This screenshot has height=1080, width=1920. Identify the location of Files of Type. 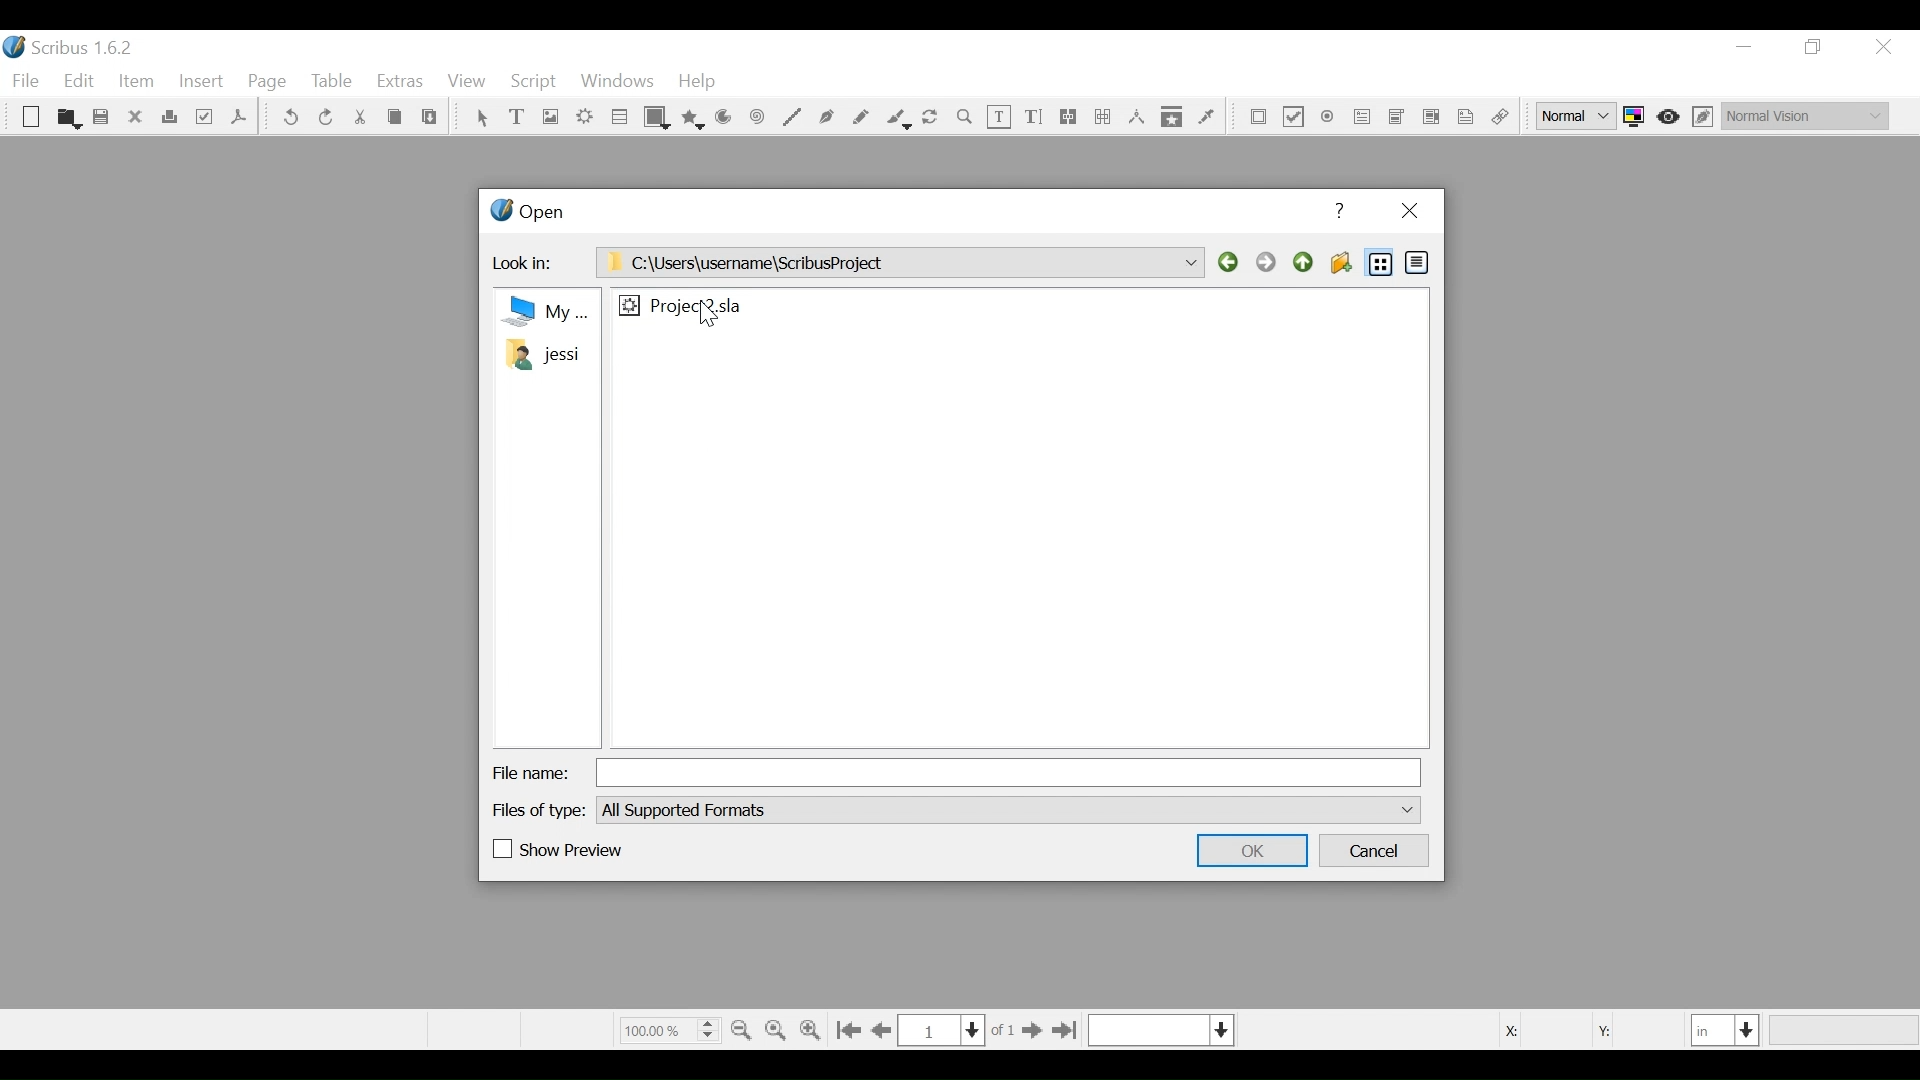
(541, 809).